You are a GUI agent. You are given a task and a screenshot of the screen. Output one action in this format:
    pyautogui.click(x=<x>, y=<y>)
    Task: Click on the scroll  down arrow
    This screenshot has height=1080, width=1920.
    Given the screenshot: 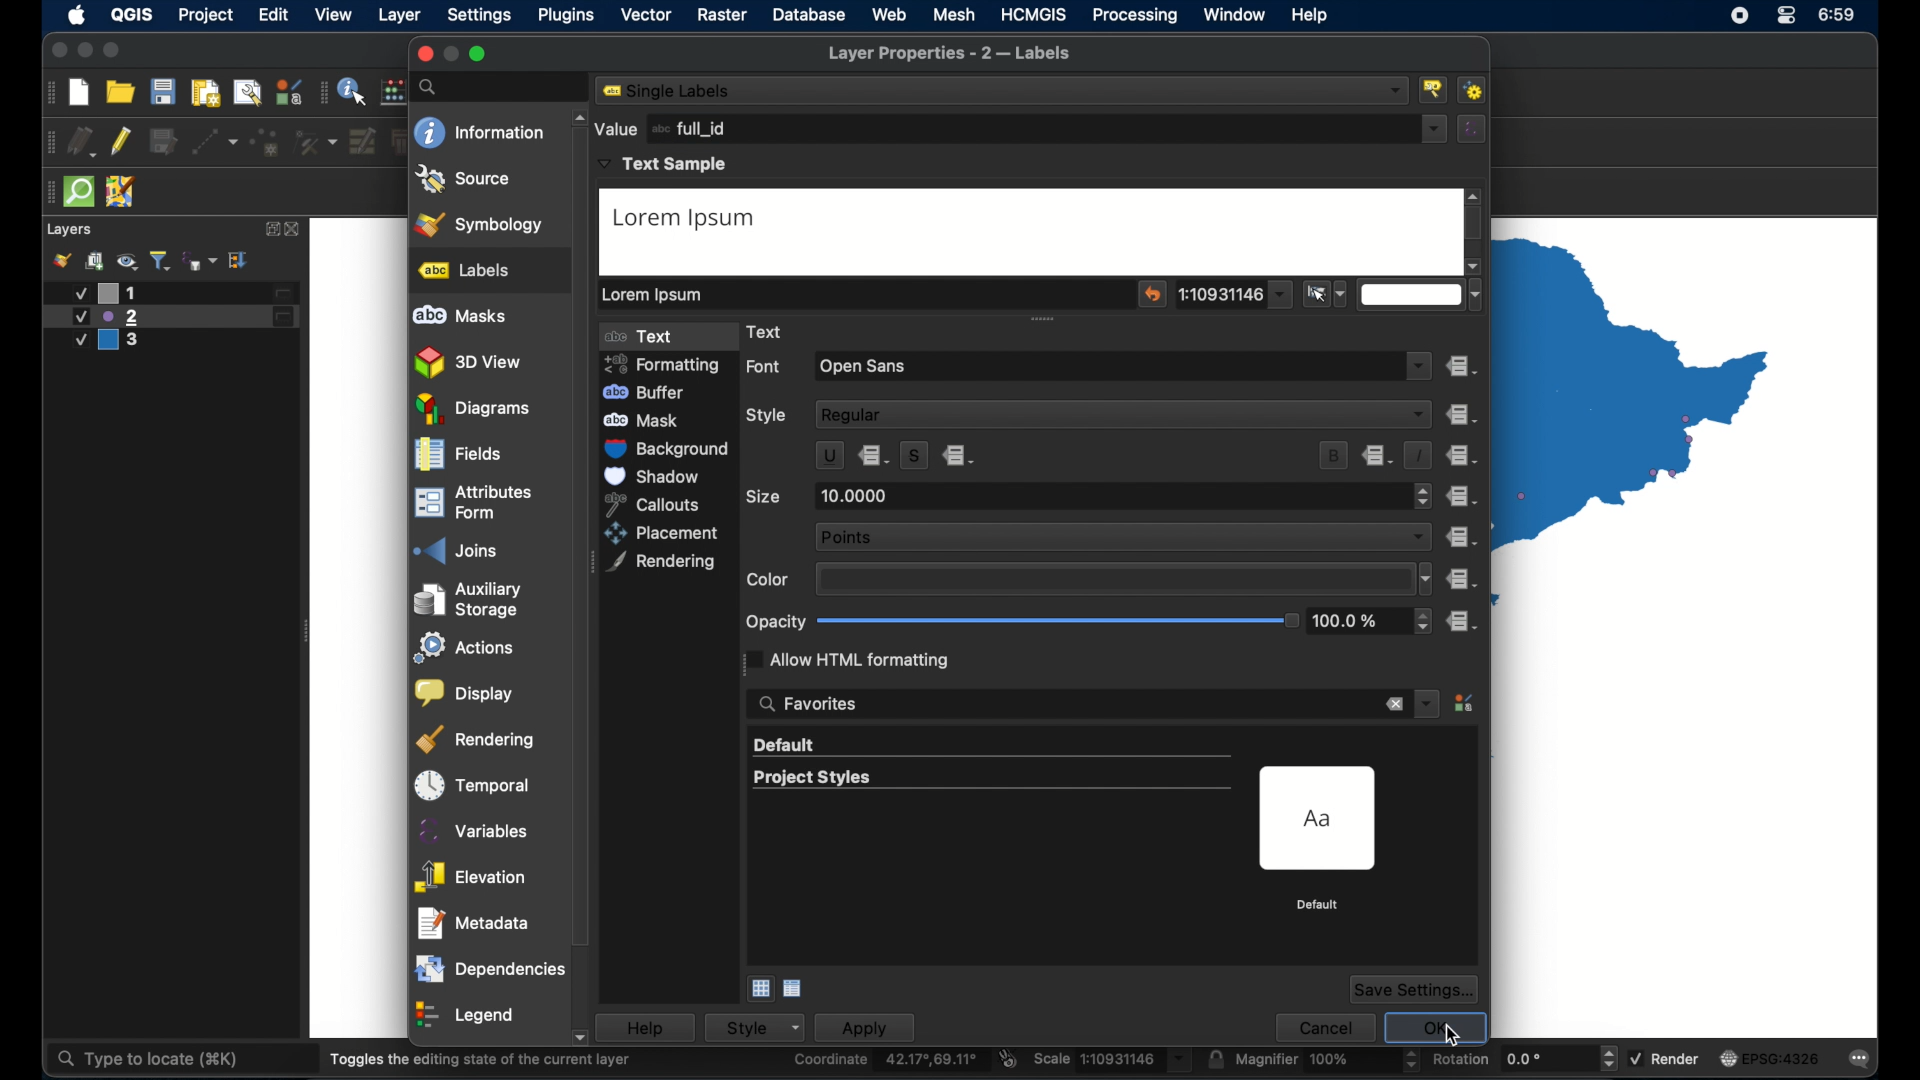 What is the action you would take?
    pyautogui.click(x=1440, y=442)
    